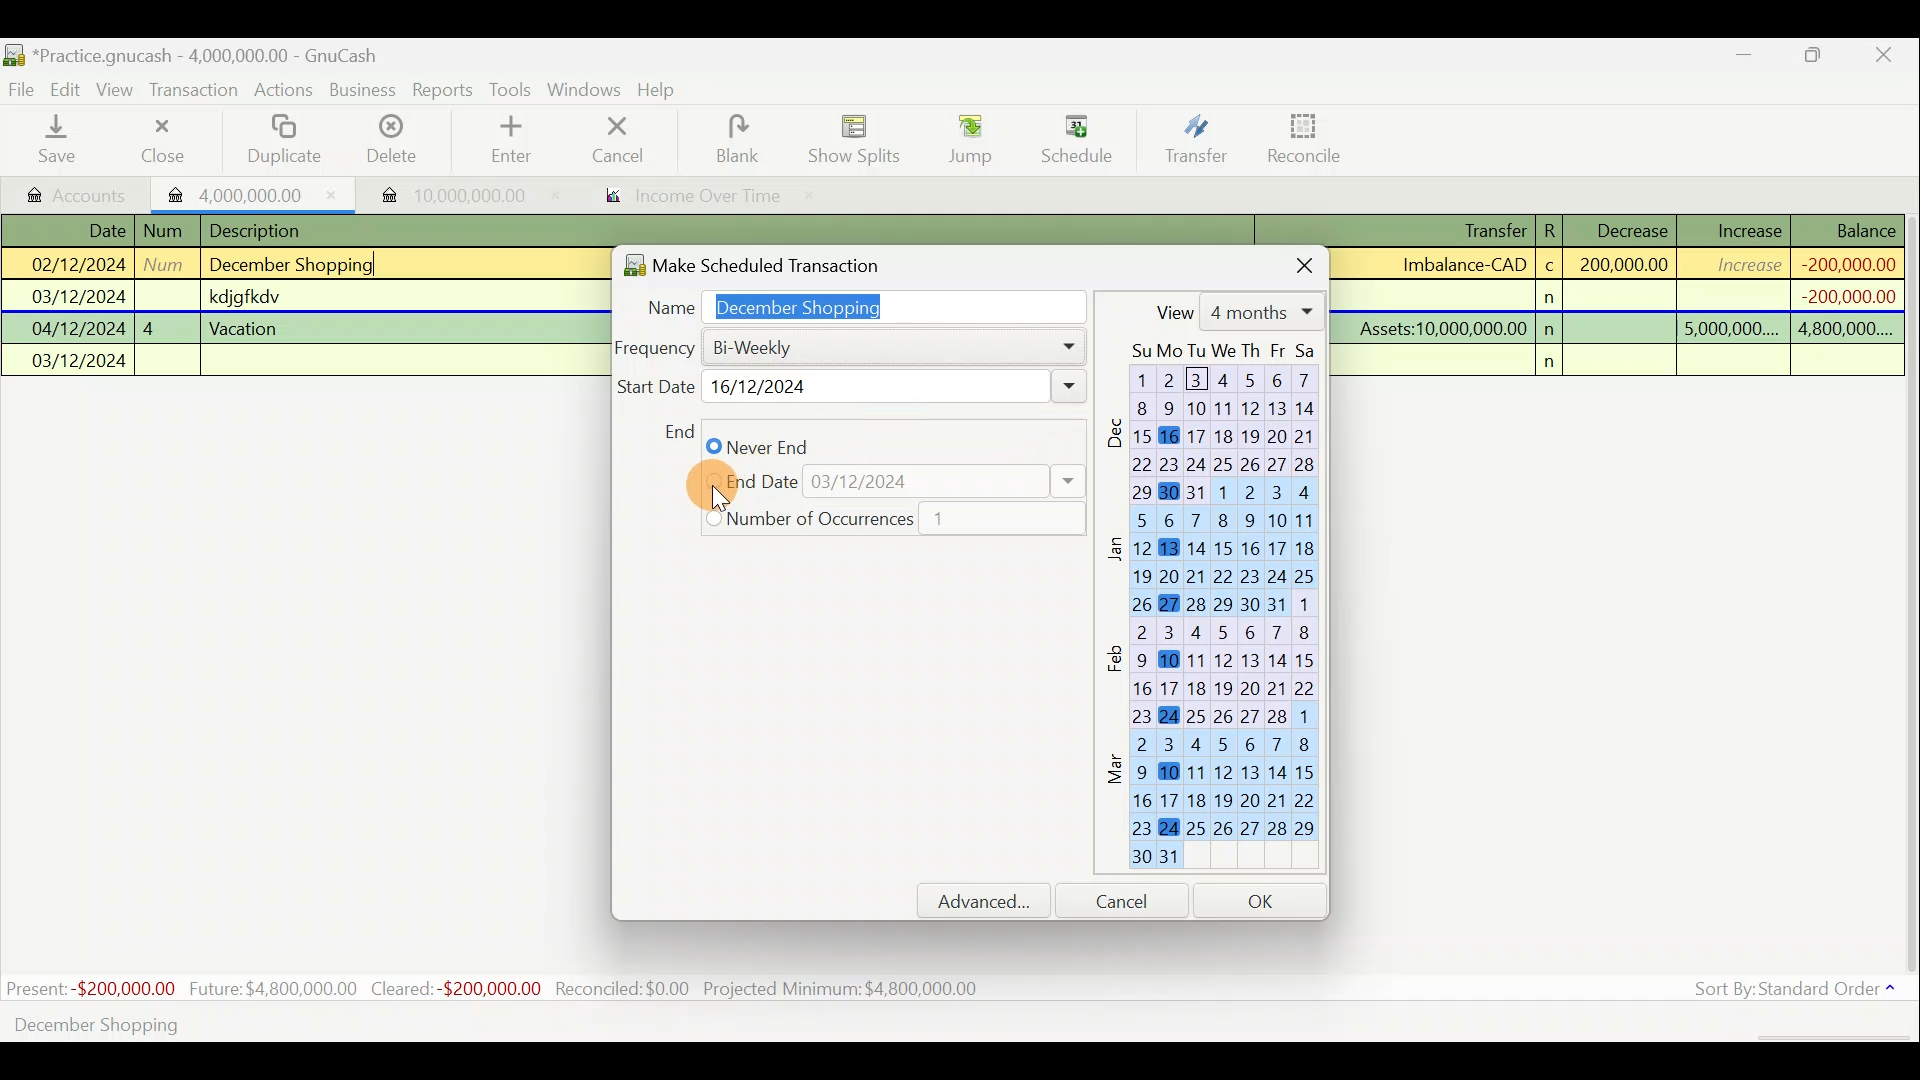 The height and width of the screenshot is (1080, 1920). I want to click on Close, so click(1288, 262).